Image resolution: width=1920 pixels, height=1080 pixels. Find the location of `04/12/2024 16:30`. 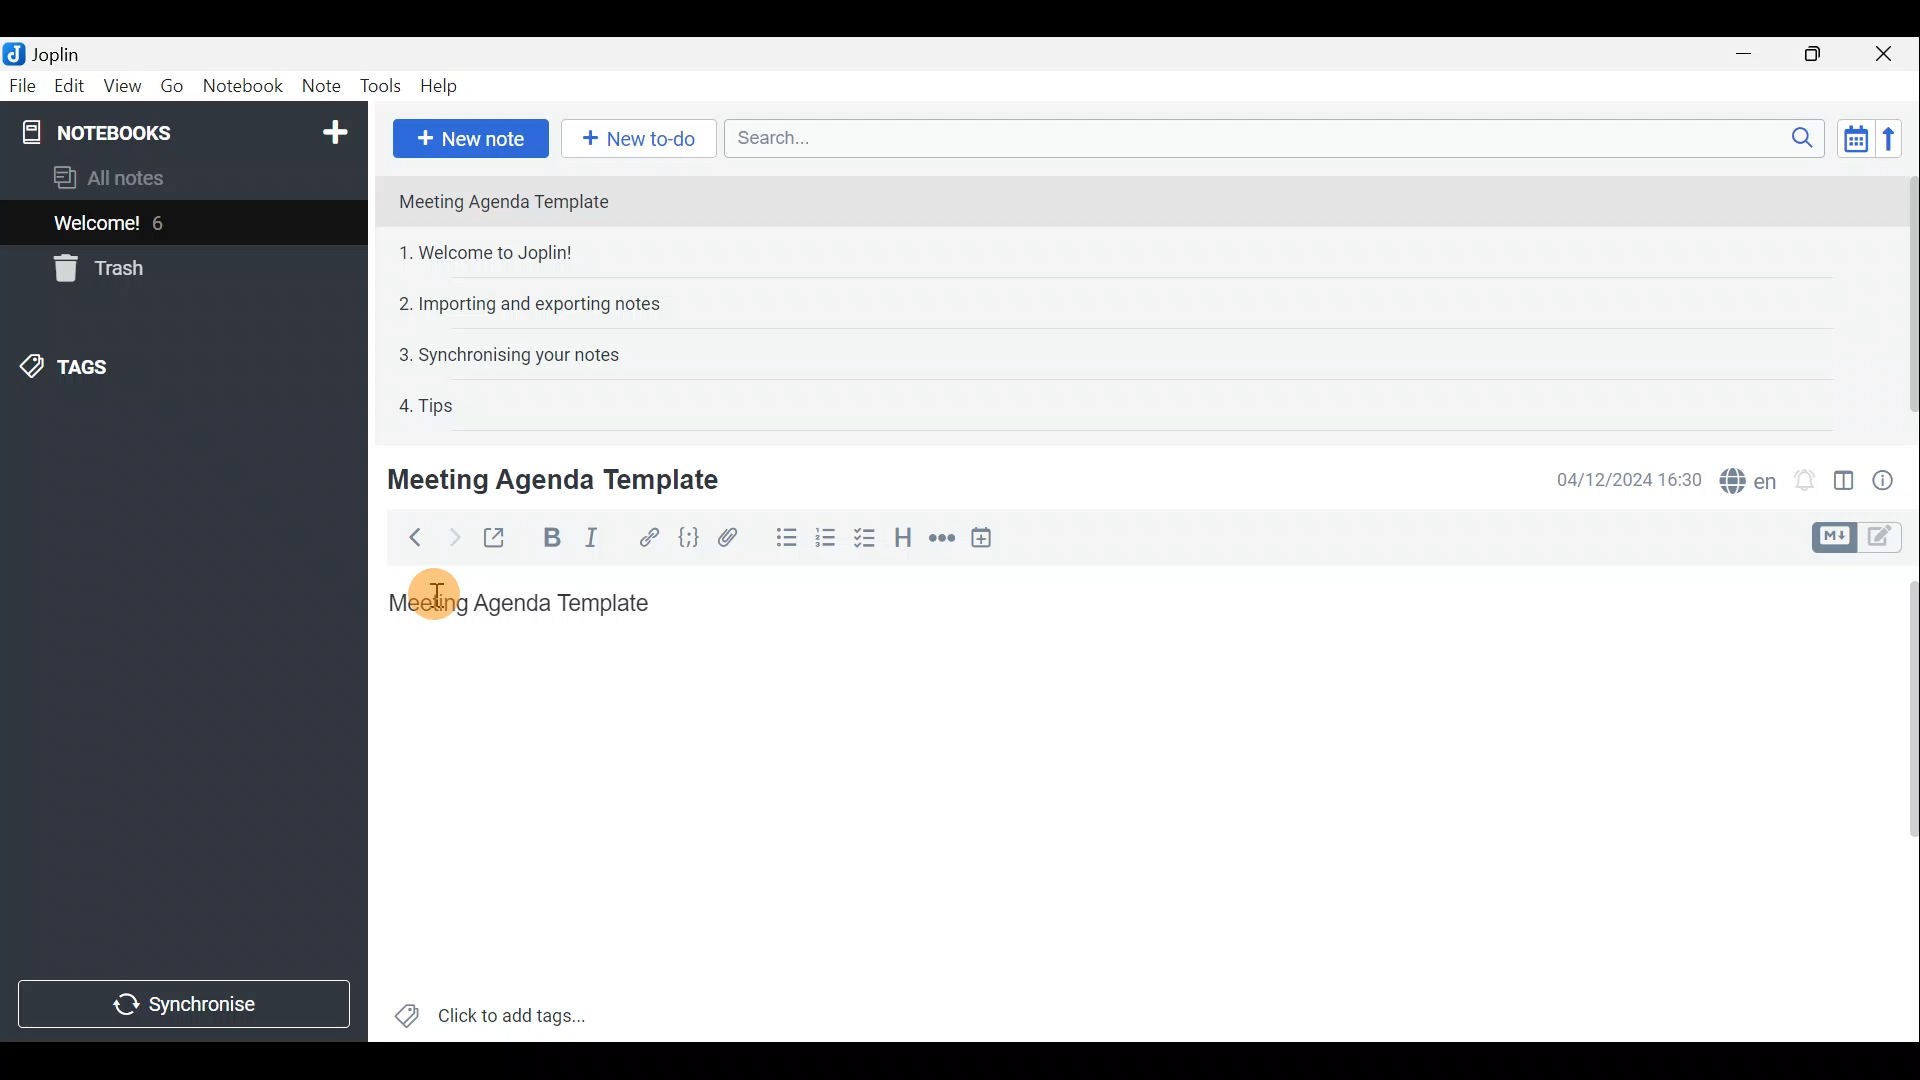

04/12/2024 16:30 is located at coordinates (1619, 478).